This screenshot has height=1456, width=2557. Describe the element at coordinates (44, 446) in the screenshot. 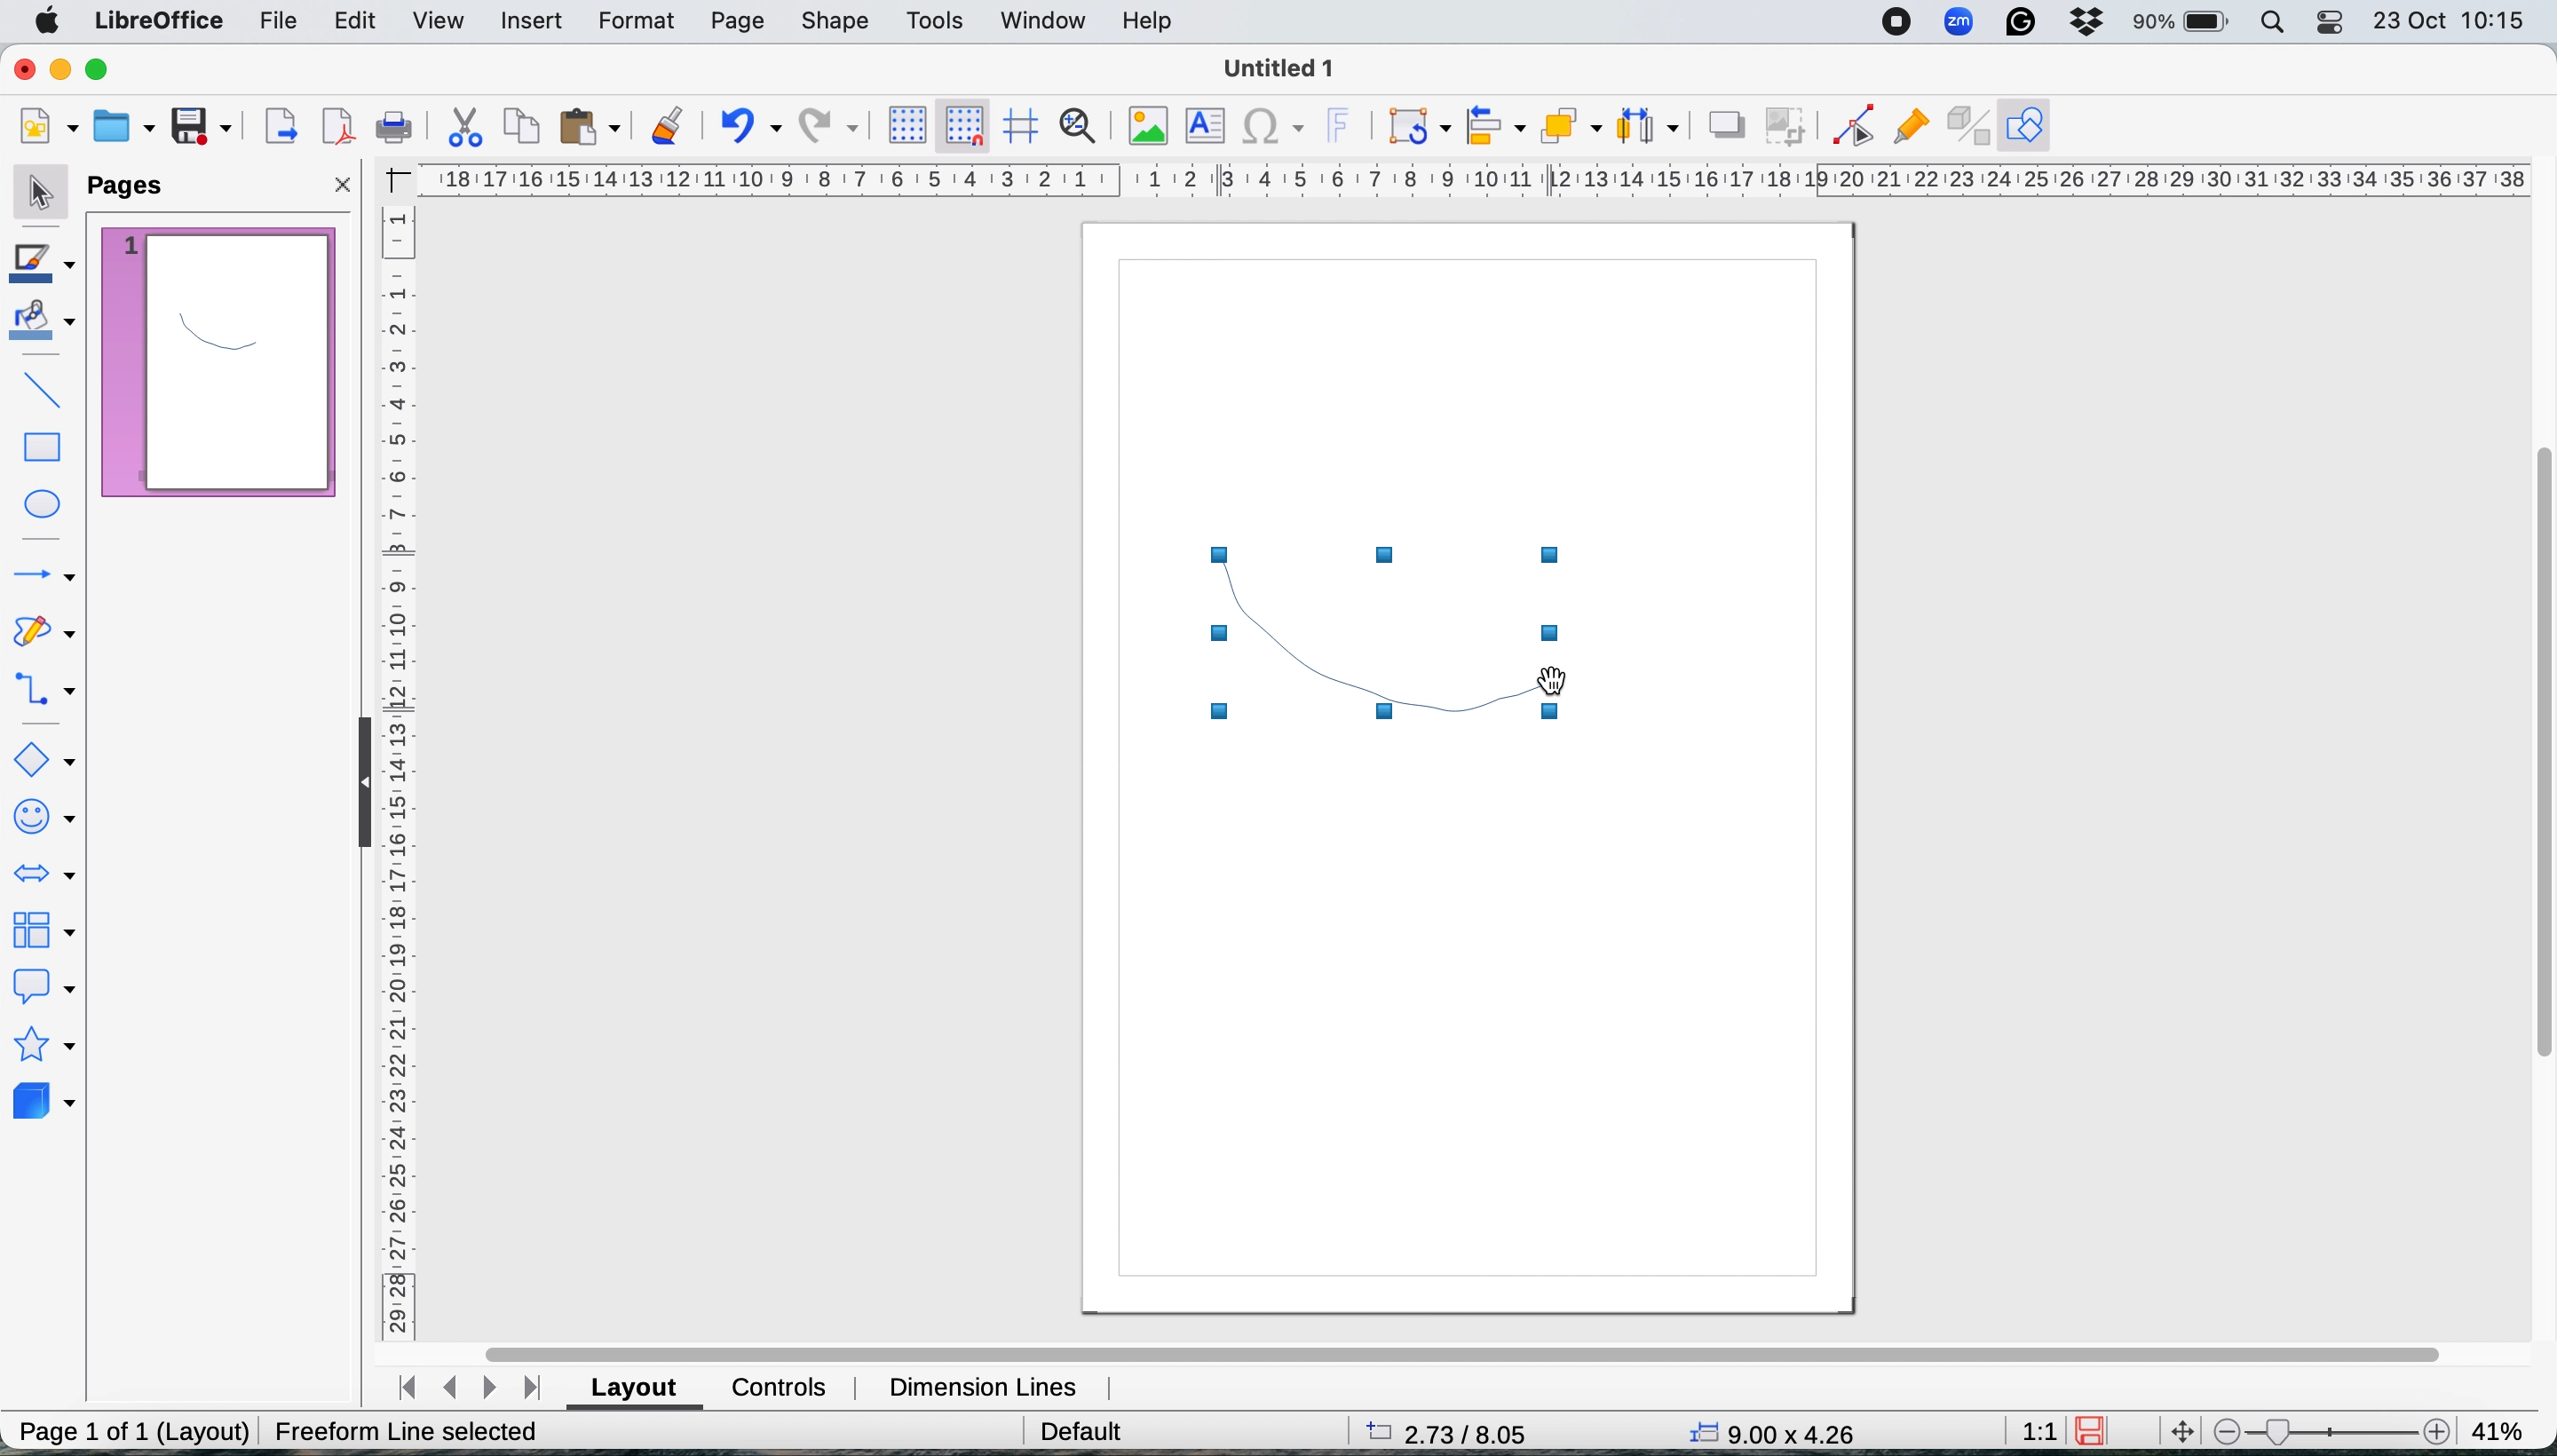

I see `rectangle` at that location.